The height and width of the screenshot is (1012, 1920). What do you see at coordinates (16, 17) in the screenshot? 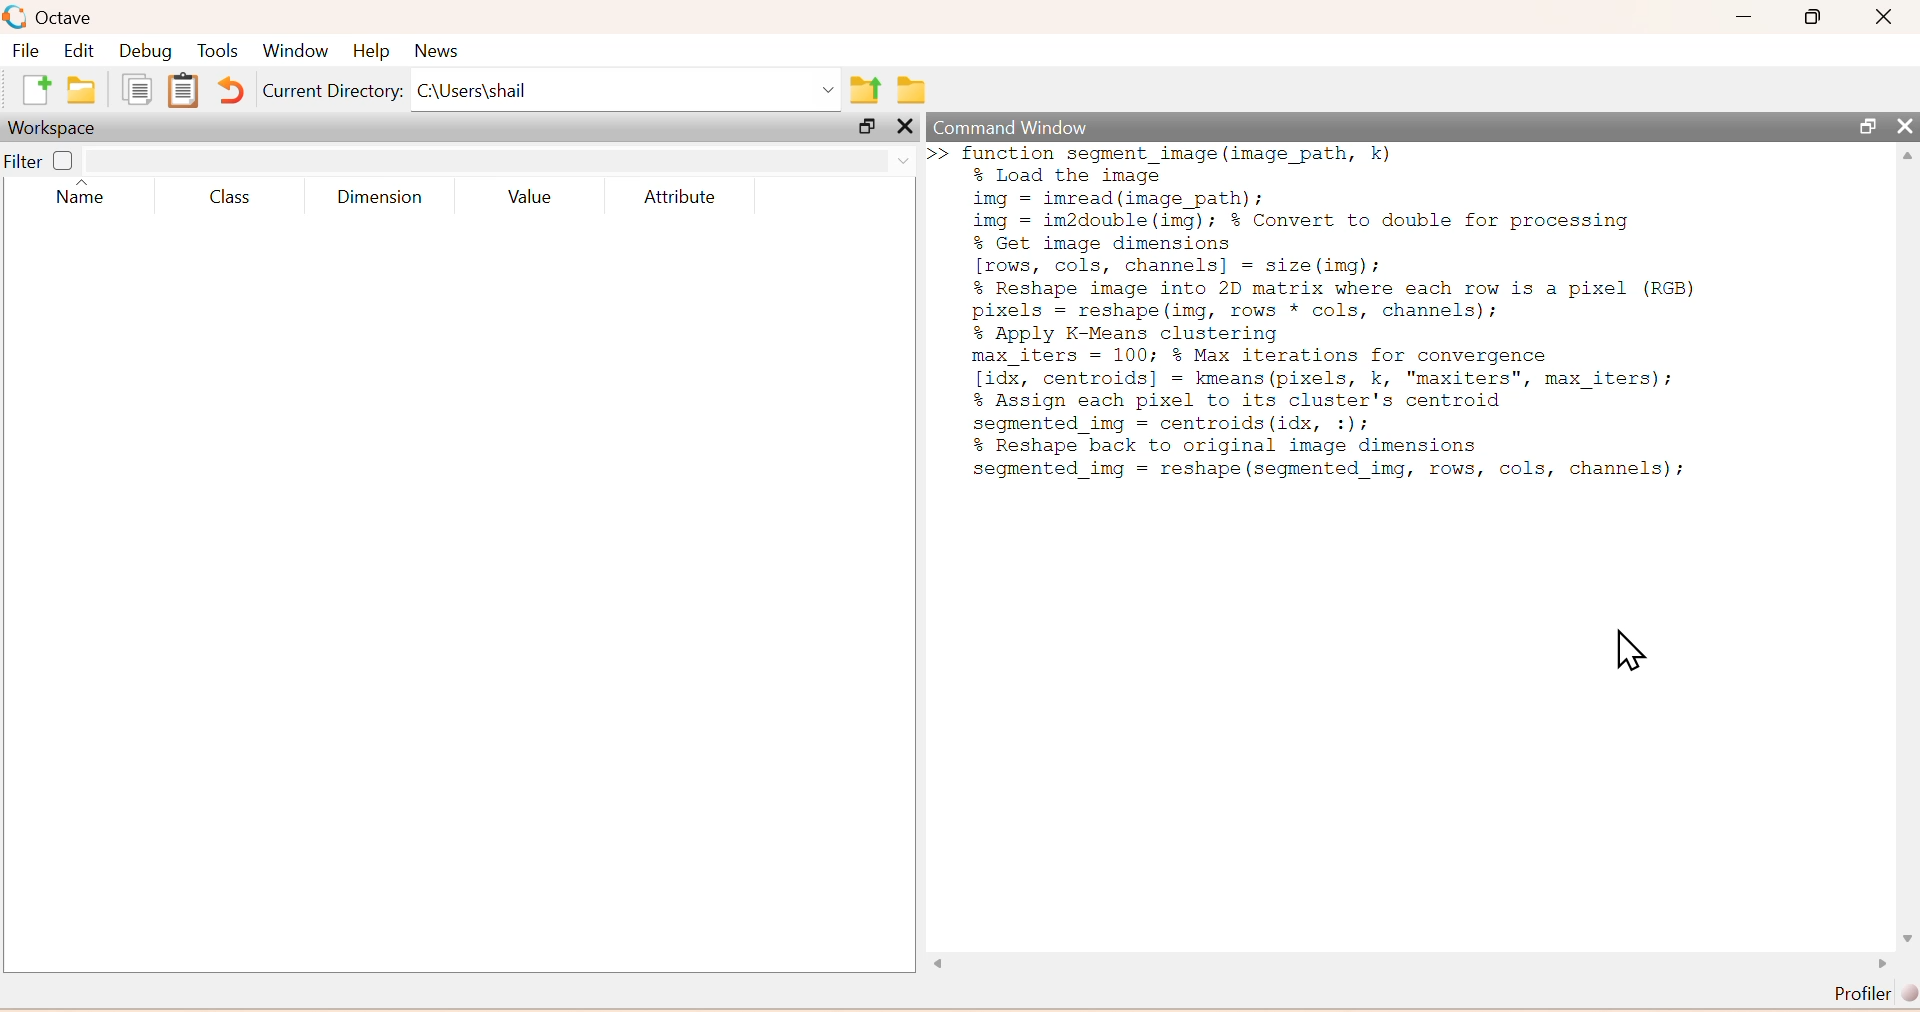
I see `logo` at bounding box center [16, 17].